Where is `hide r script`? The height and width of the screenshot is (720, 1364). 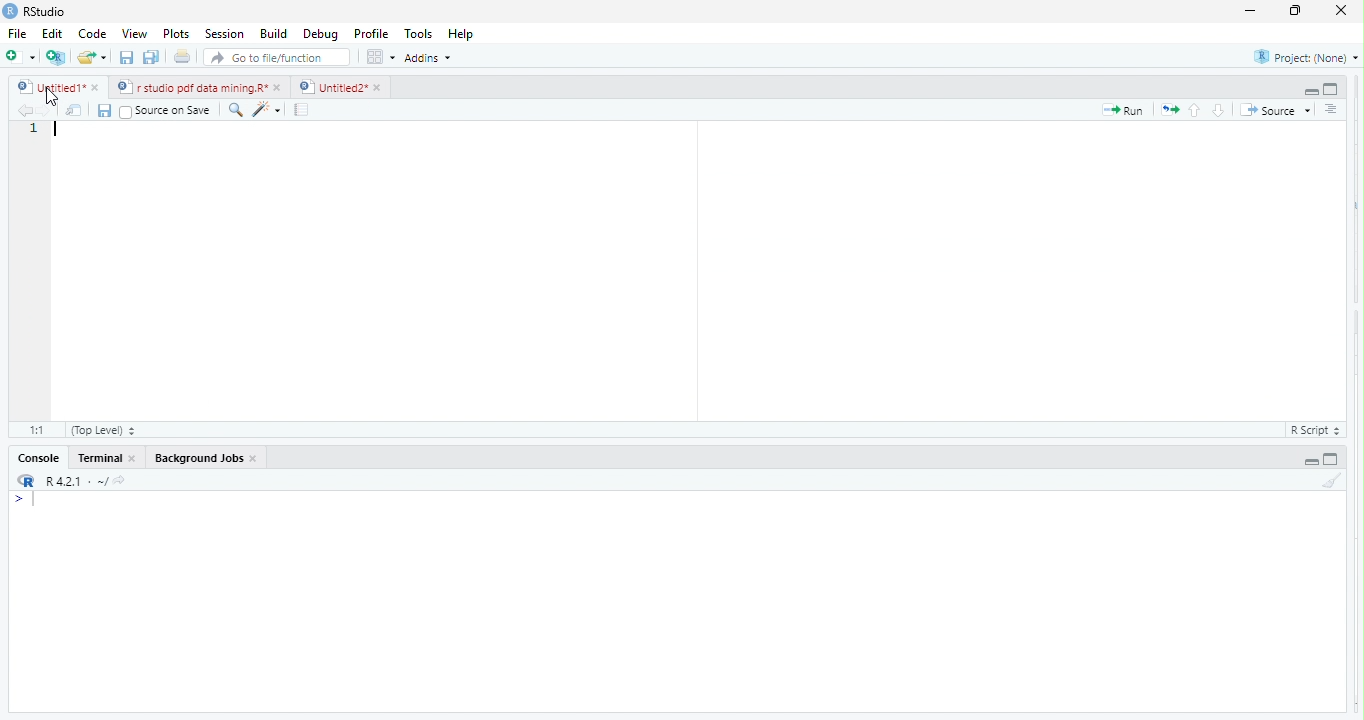
hide r script is located at coordinates (1310, 461).